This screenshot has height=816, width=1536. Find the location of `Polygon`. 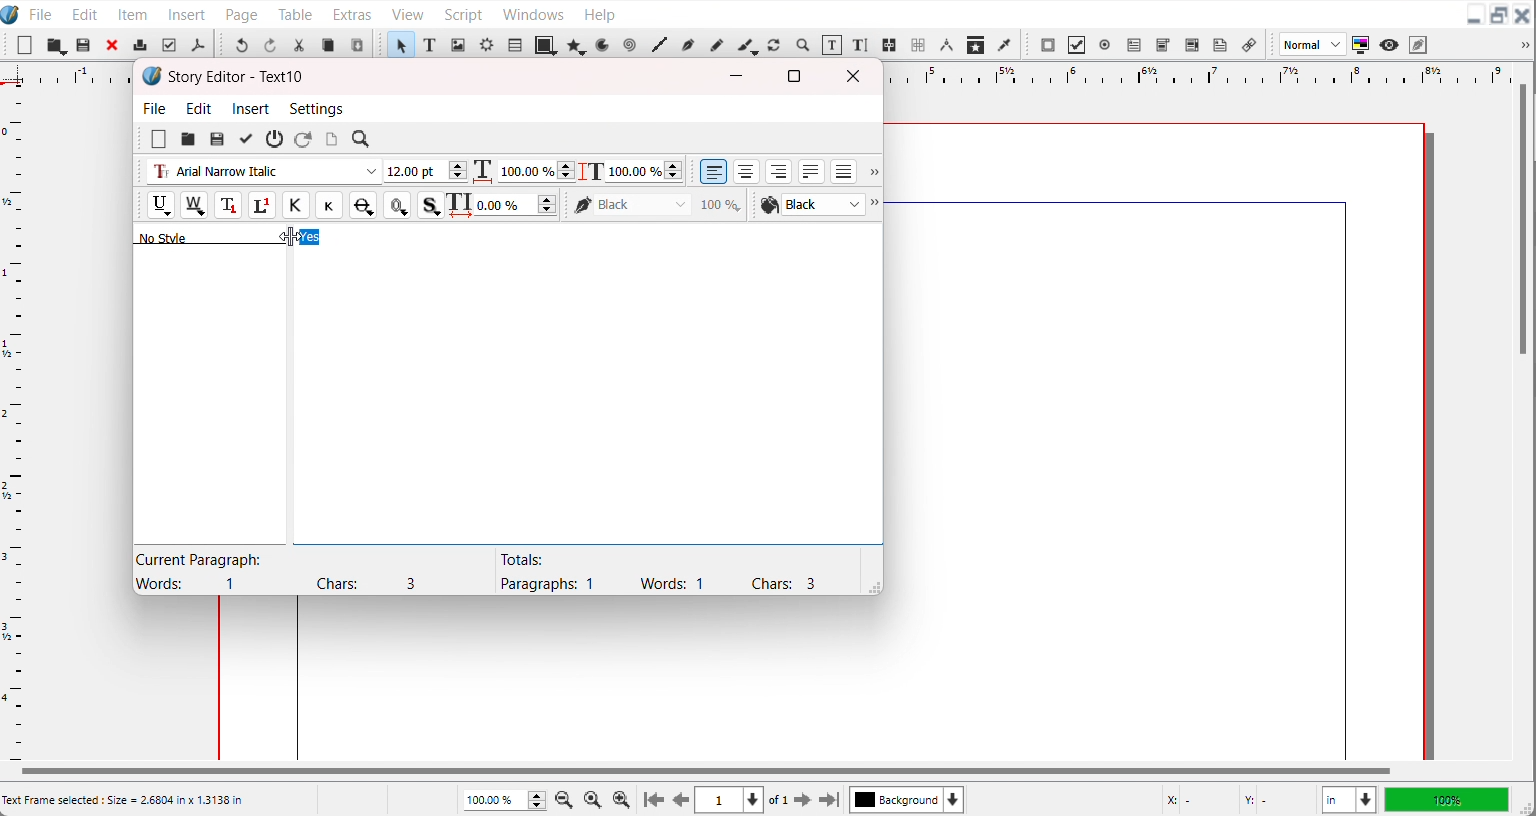

Polygon is located at coordinates (577, 45).